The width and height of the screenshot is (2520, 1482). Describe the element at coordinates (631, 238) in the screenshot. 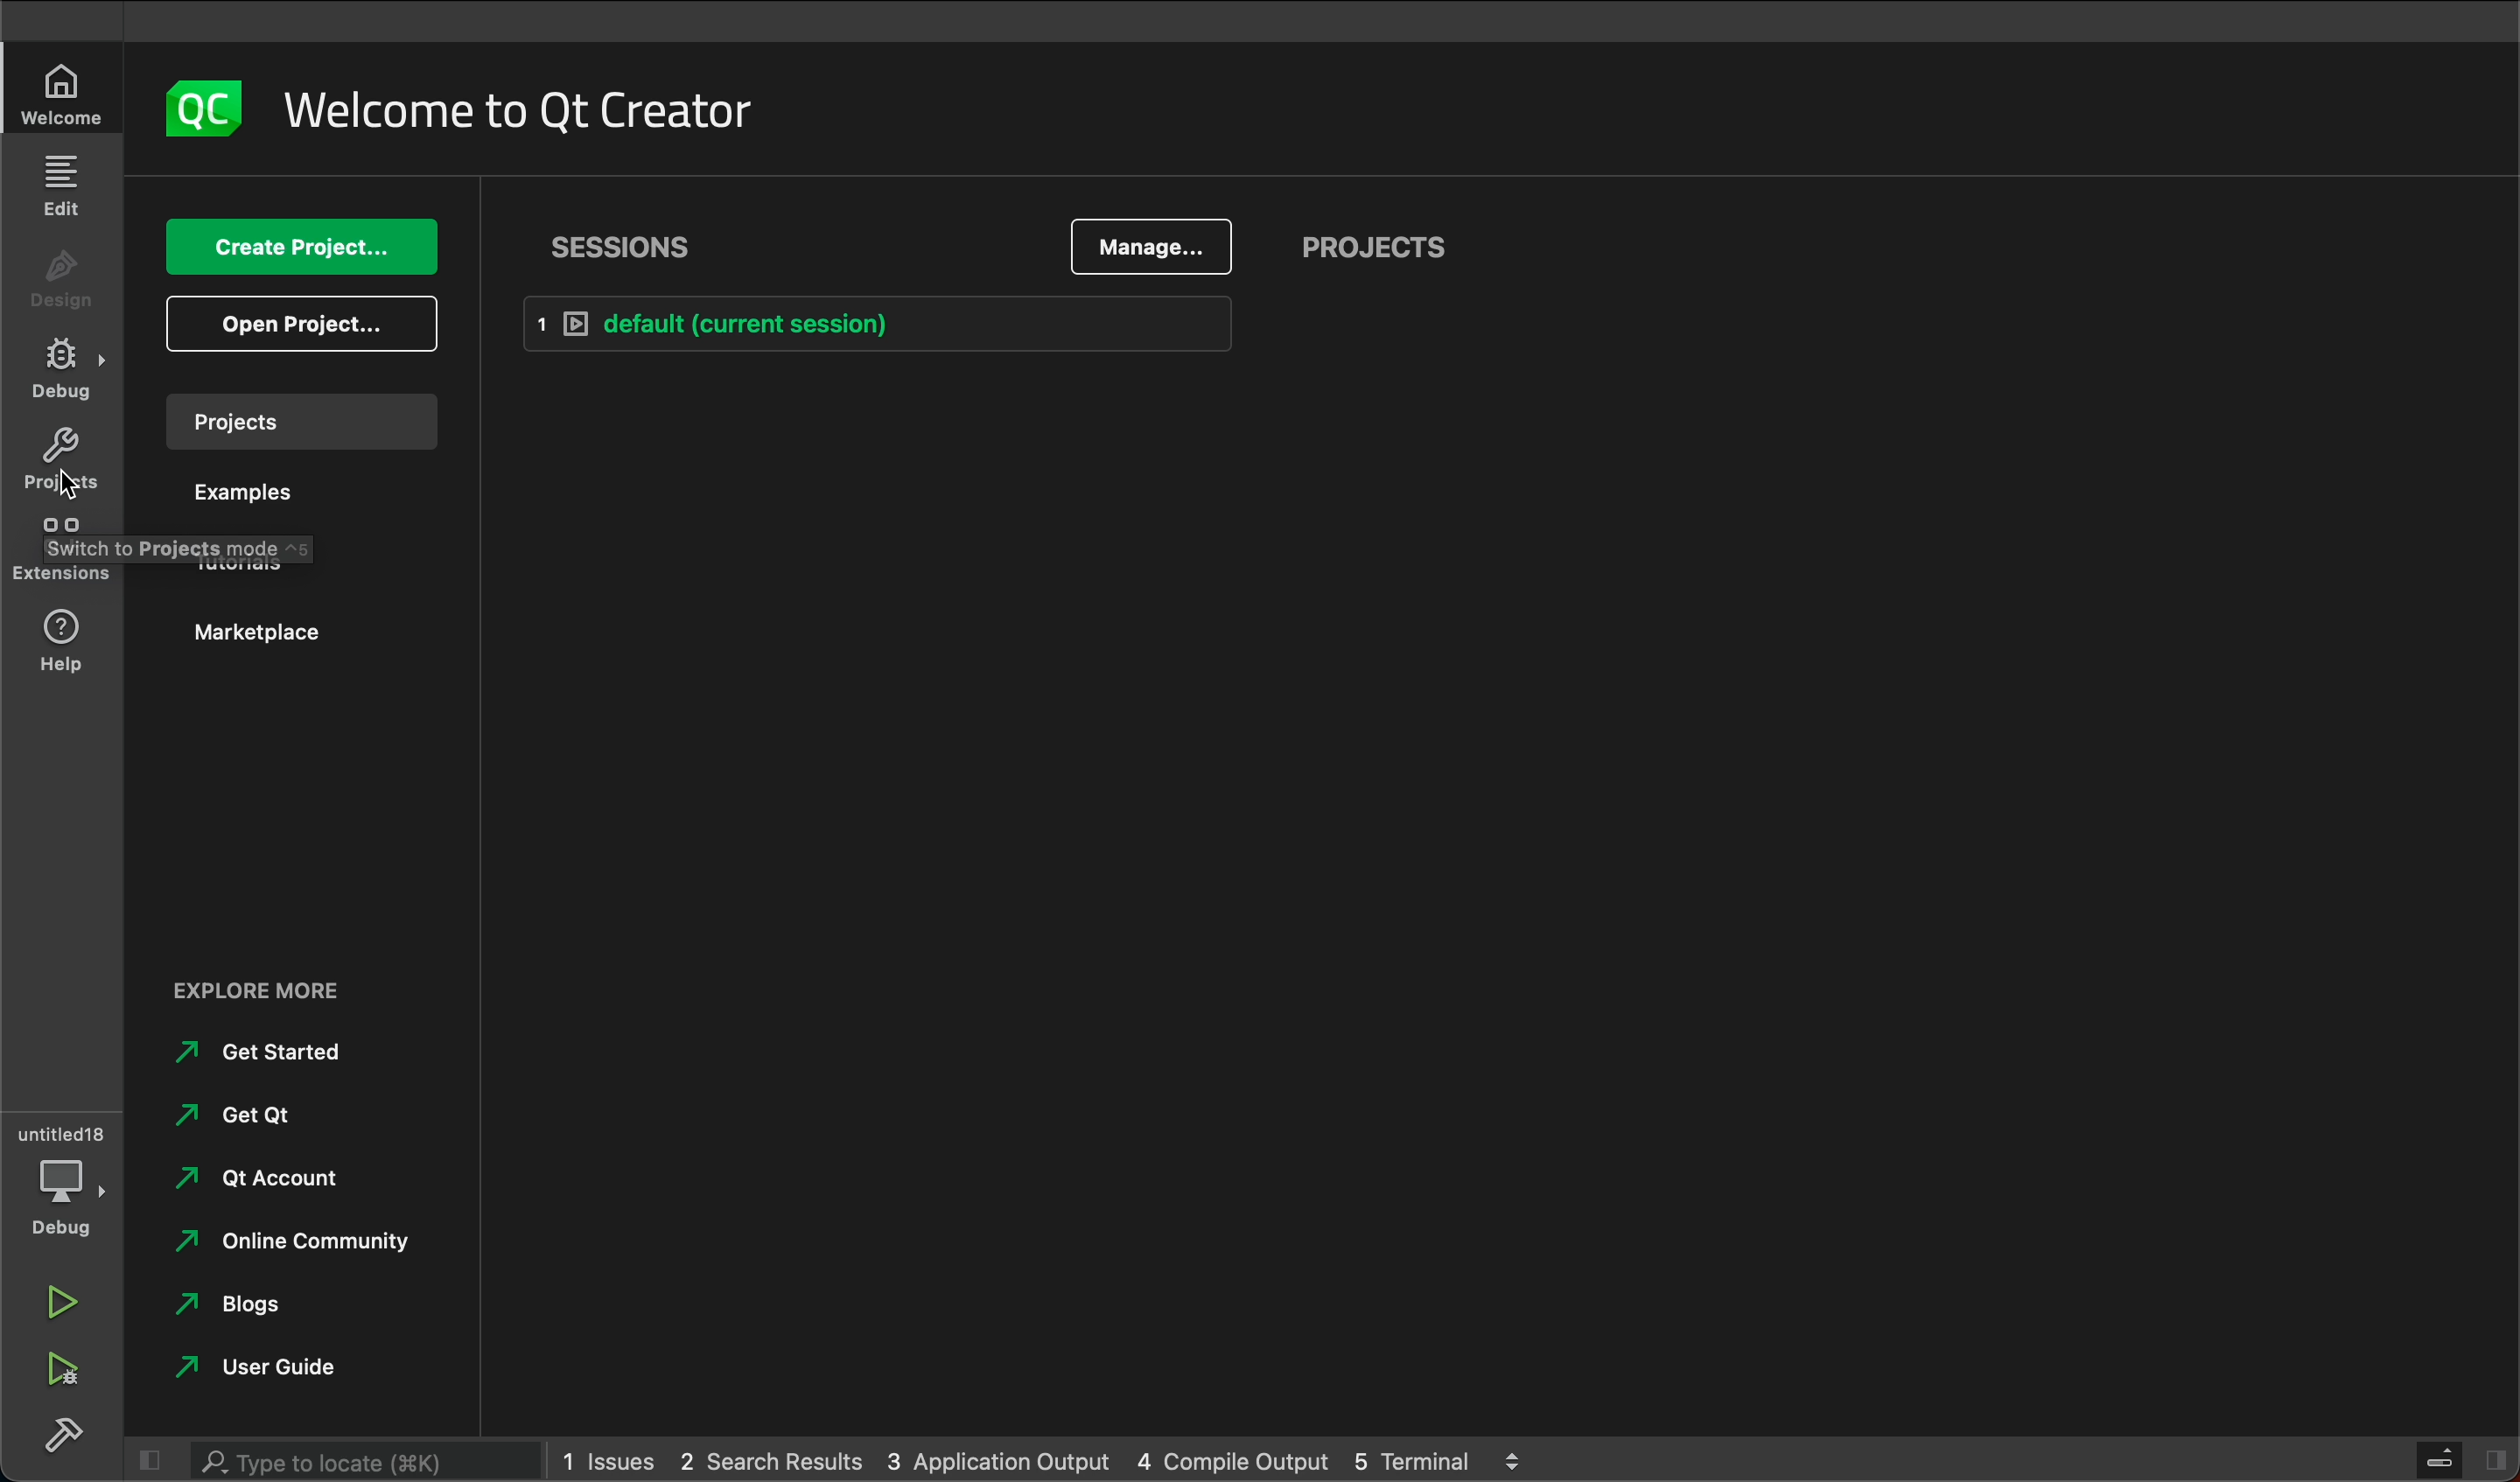

I see `sessions` at that location.